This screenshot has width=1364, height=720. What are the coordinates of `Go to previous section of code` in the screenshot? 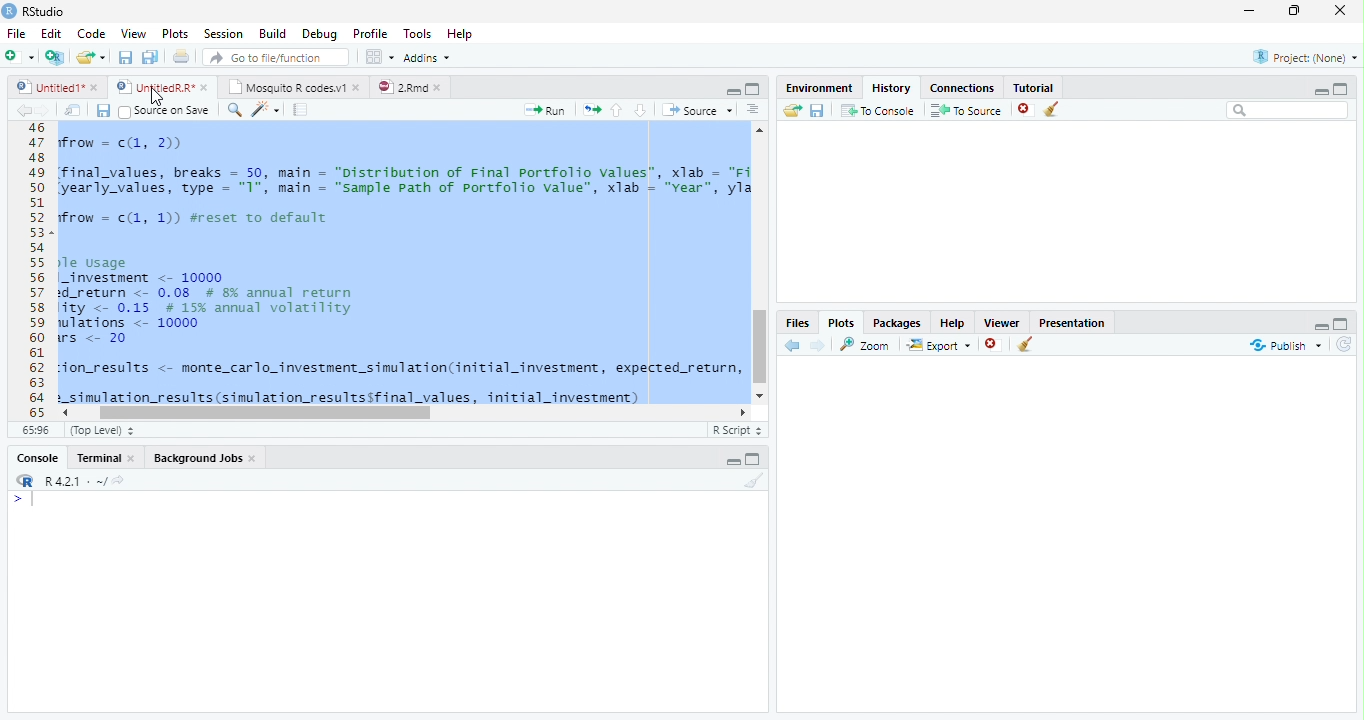 It's located at (617, 112).